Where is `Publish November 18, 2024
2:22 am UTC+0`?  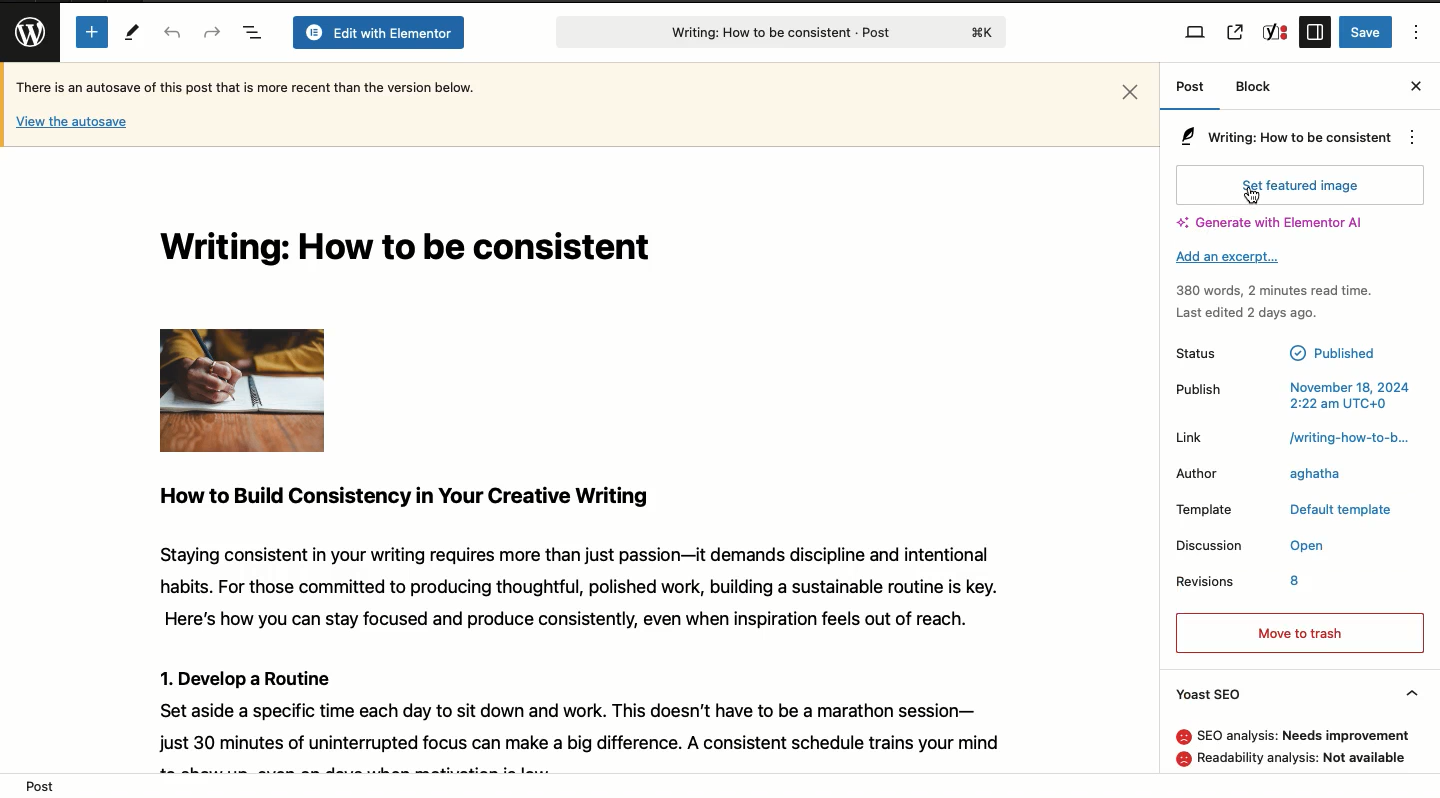
Publish November 18, 2024
2:22 am UTC+0 is located at coordinates (1291, 391).